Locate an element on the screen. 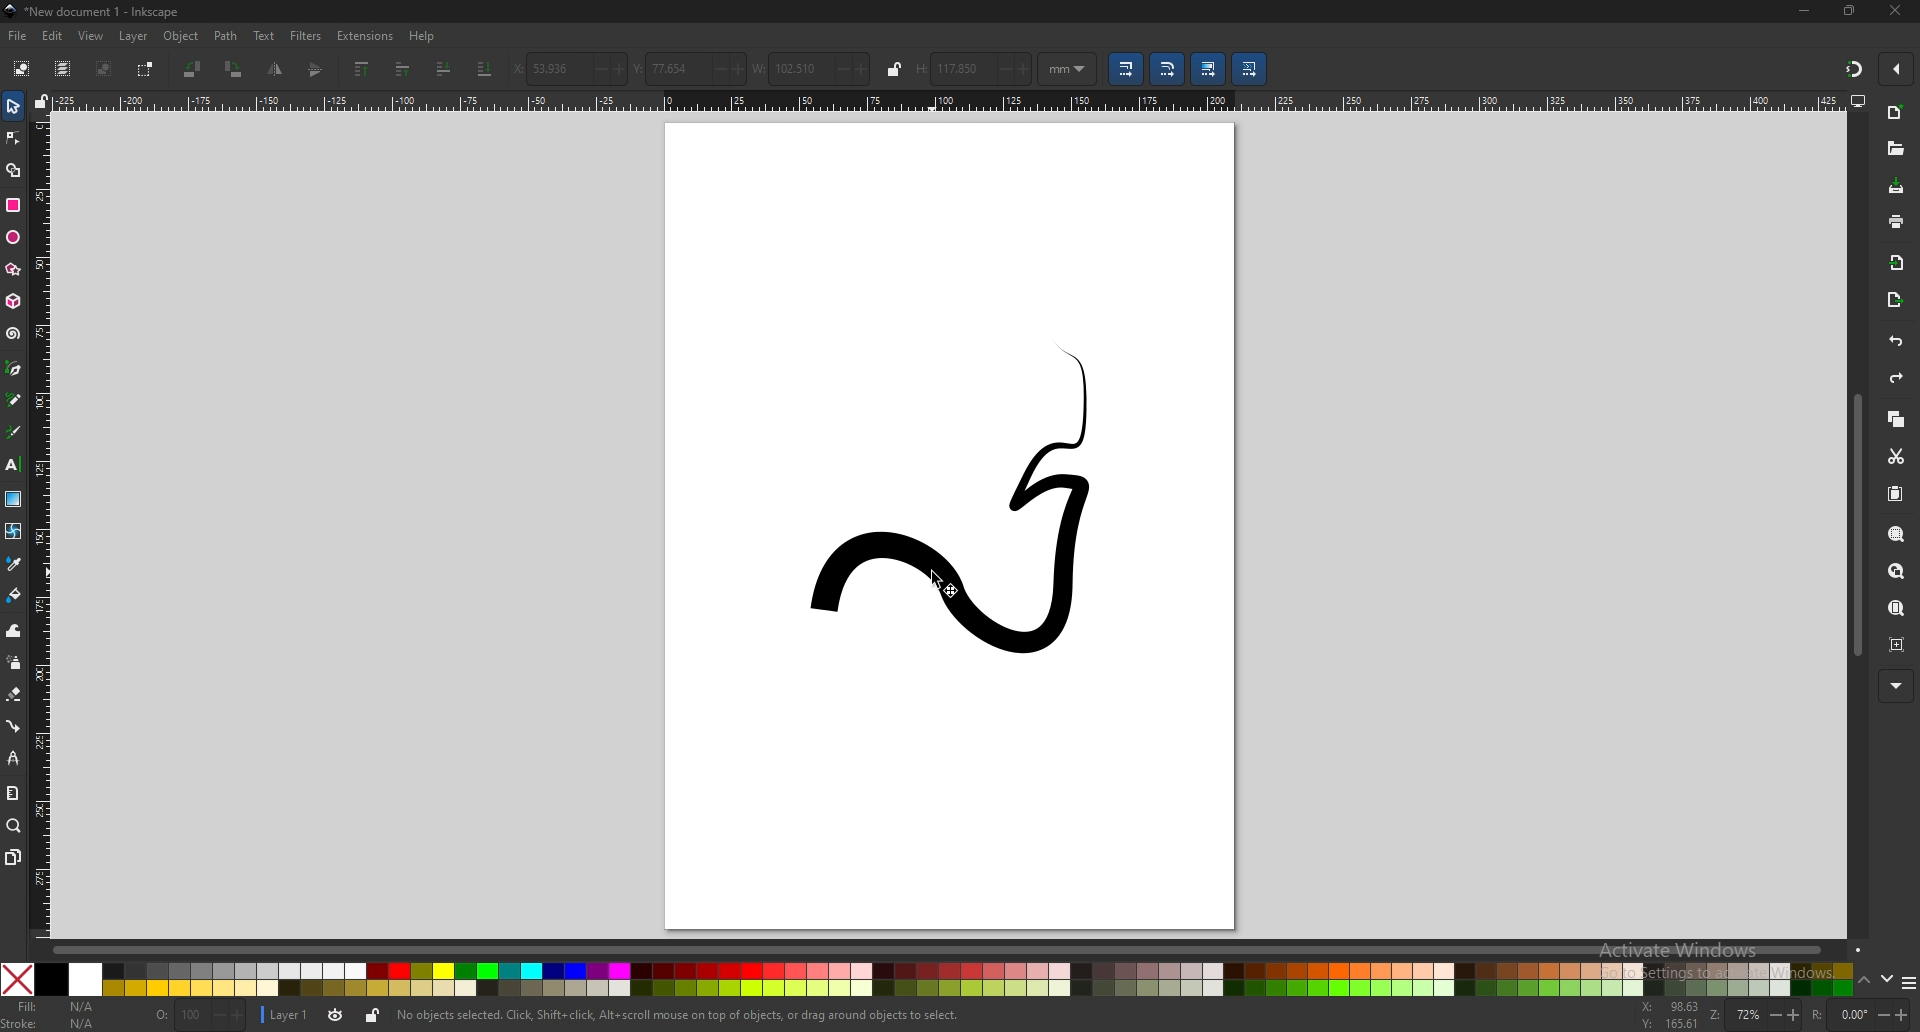 The width and height of the screenshot is (1920, 1032). scale stroke is located at coordinates (1125, 69).